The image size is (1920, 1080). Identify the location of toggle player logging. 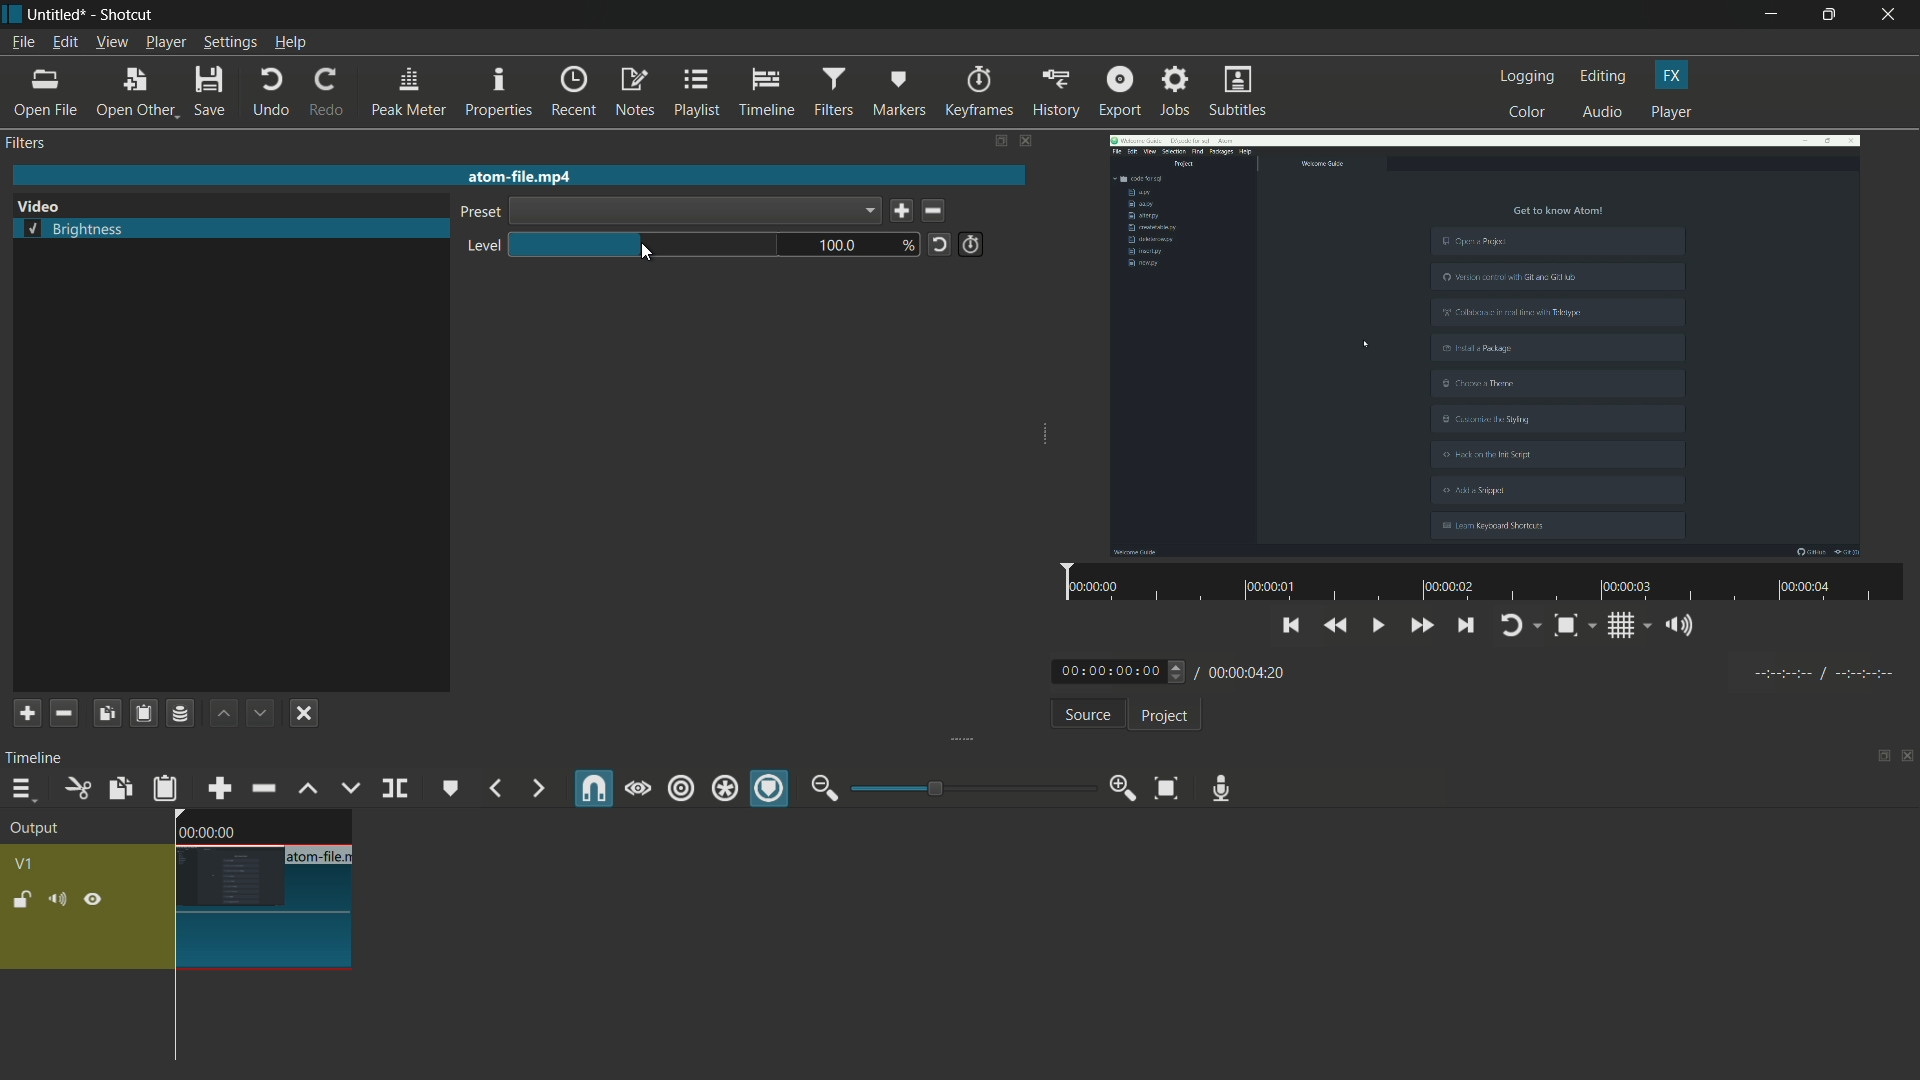
(1520, 625).